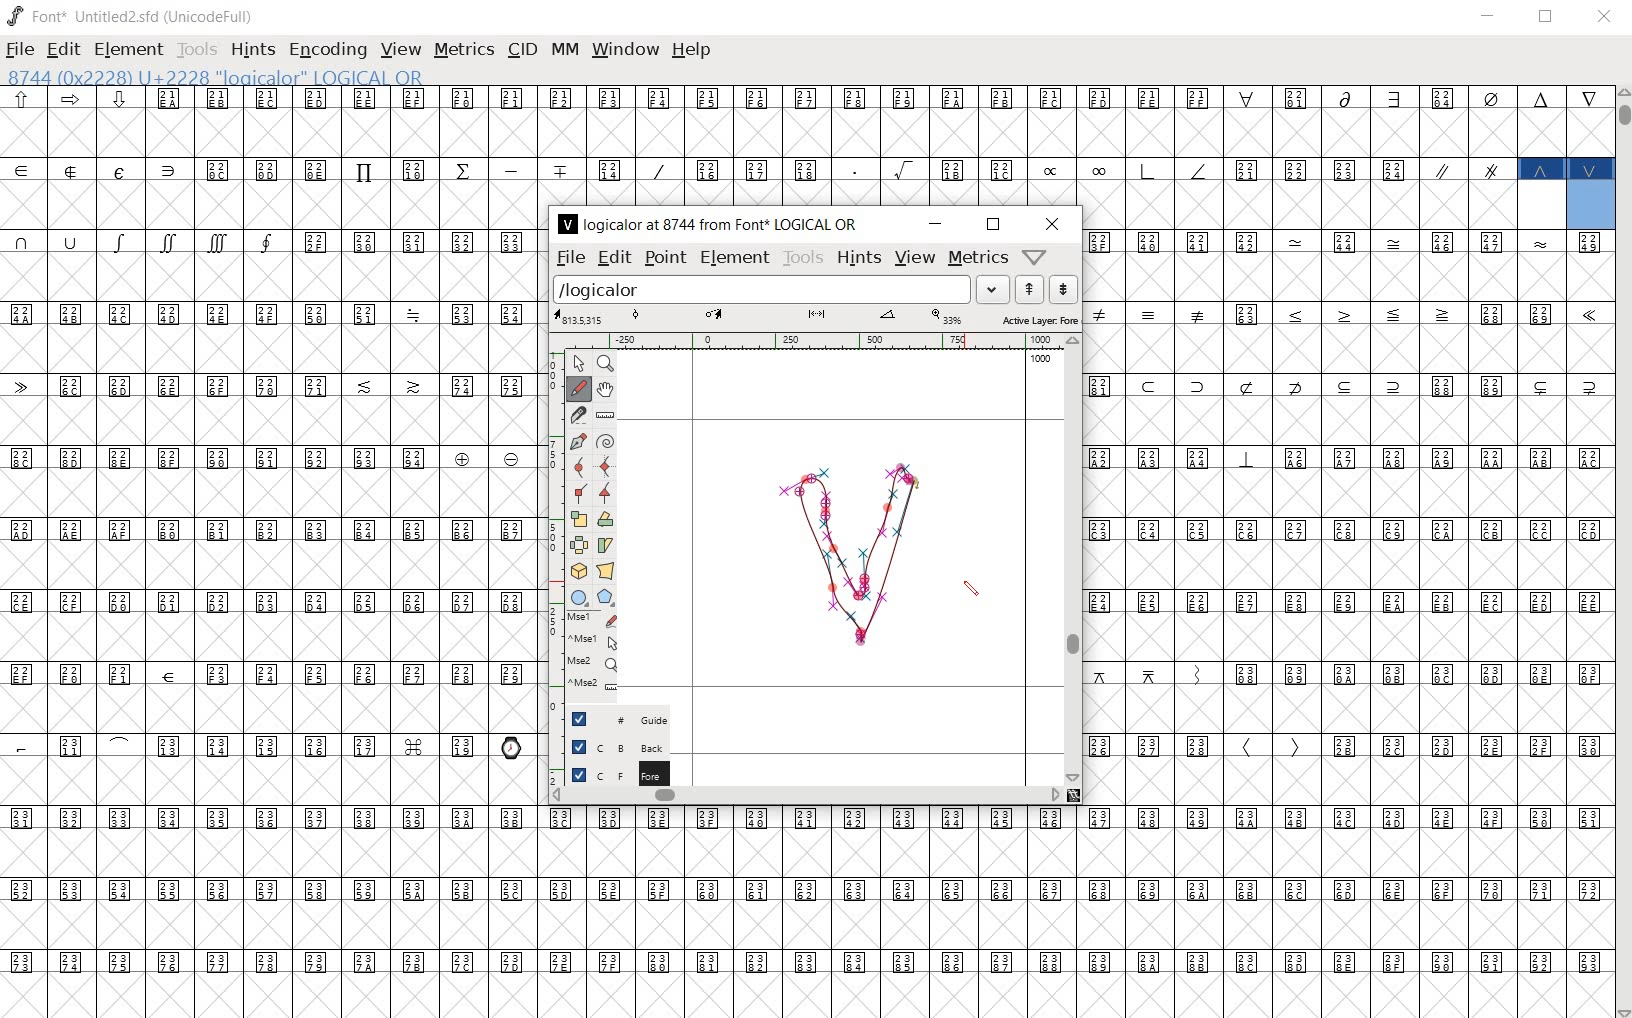  Describe the element at coordinates (850, 553) in the screenshot. I see `logical OR design` at that location.